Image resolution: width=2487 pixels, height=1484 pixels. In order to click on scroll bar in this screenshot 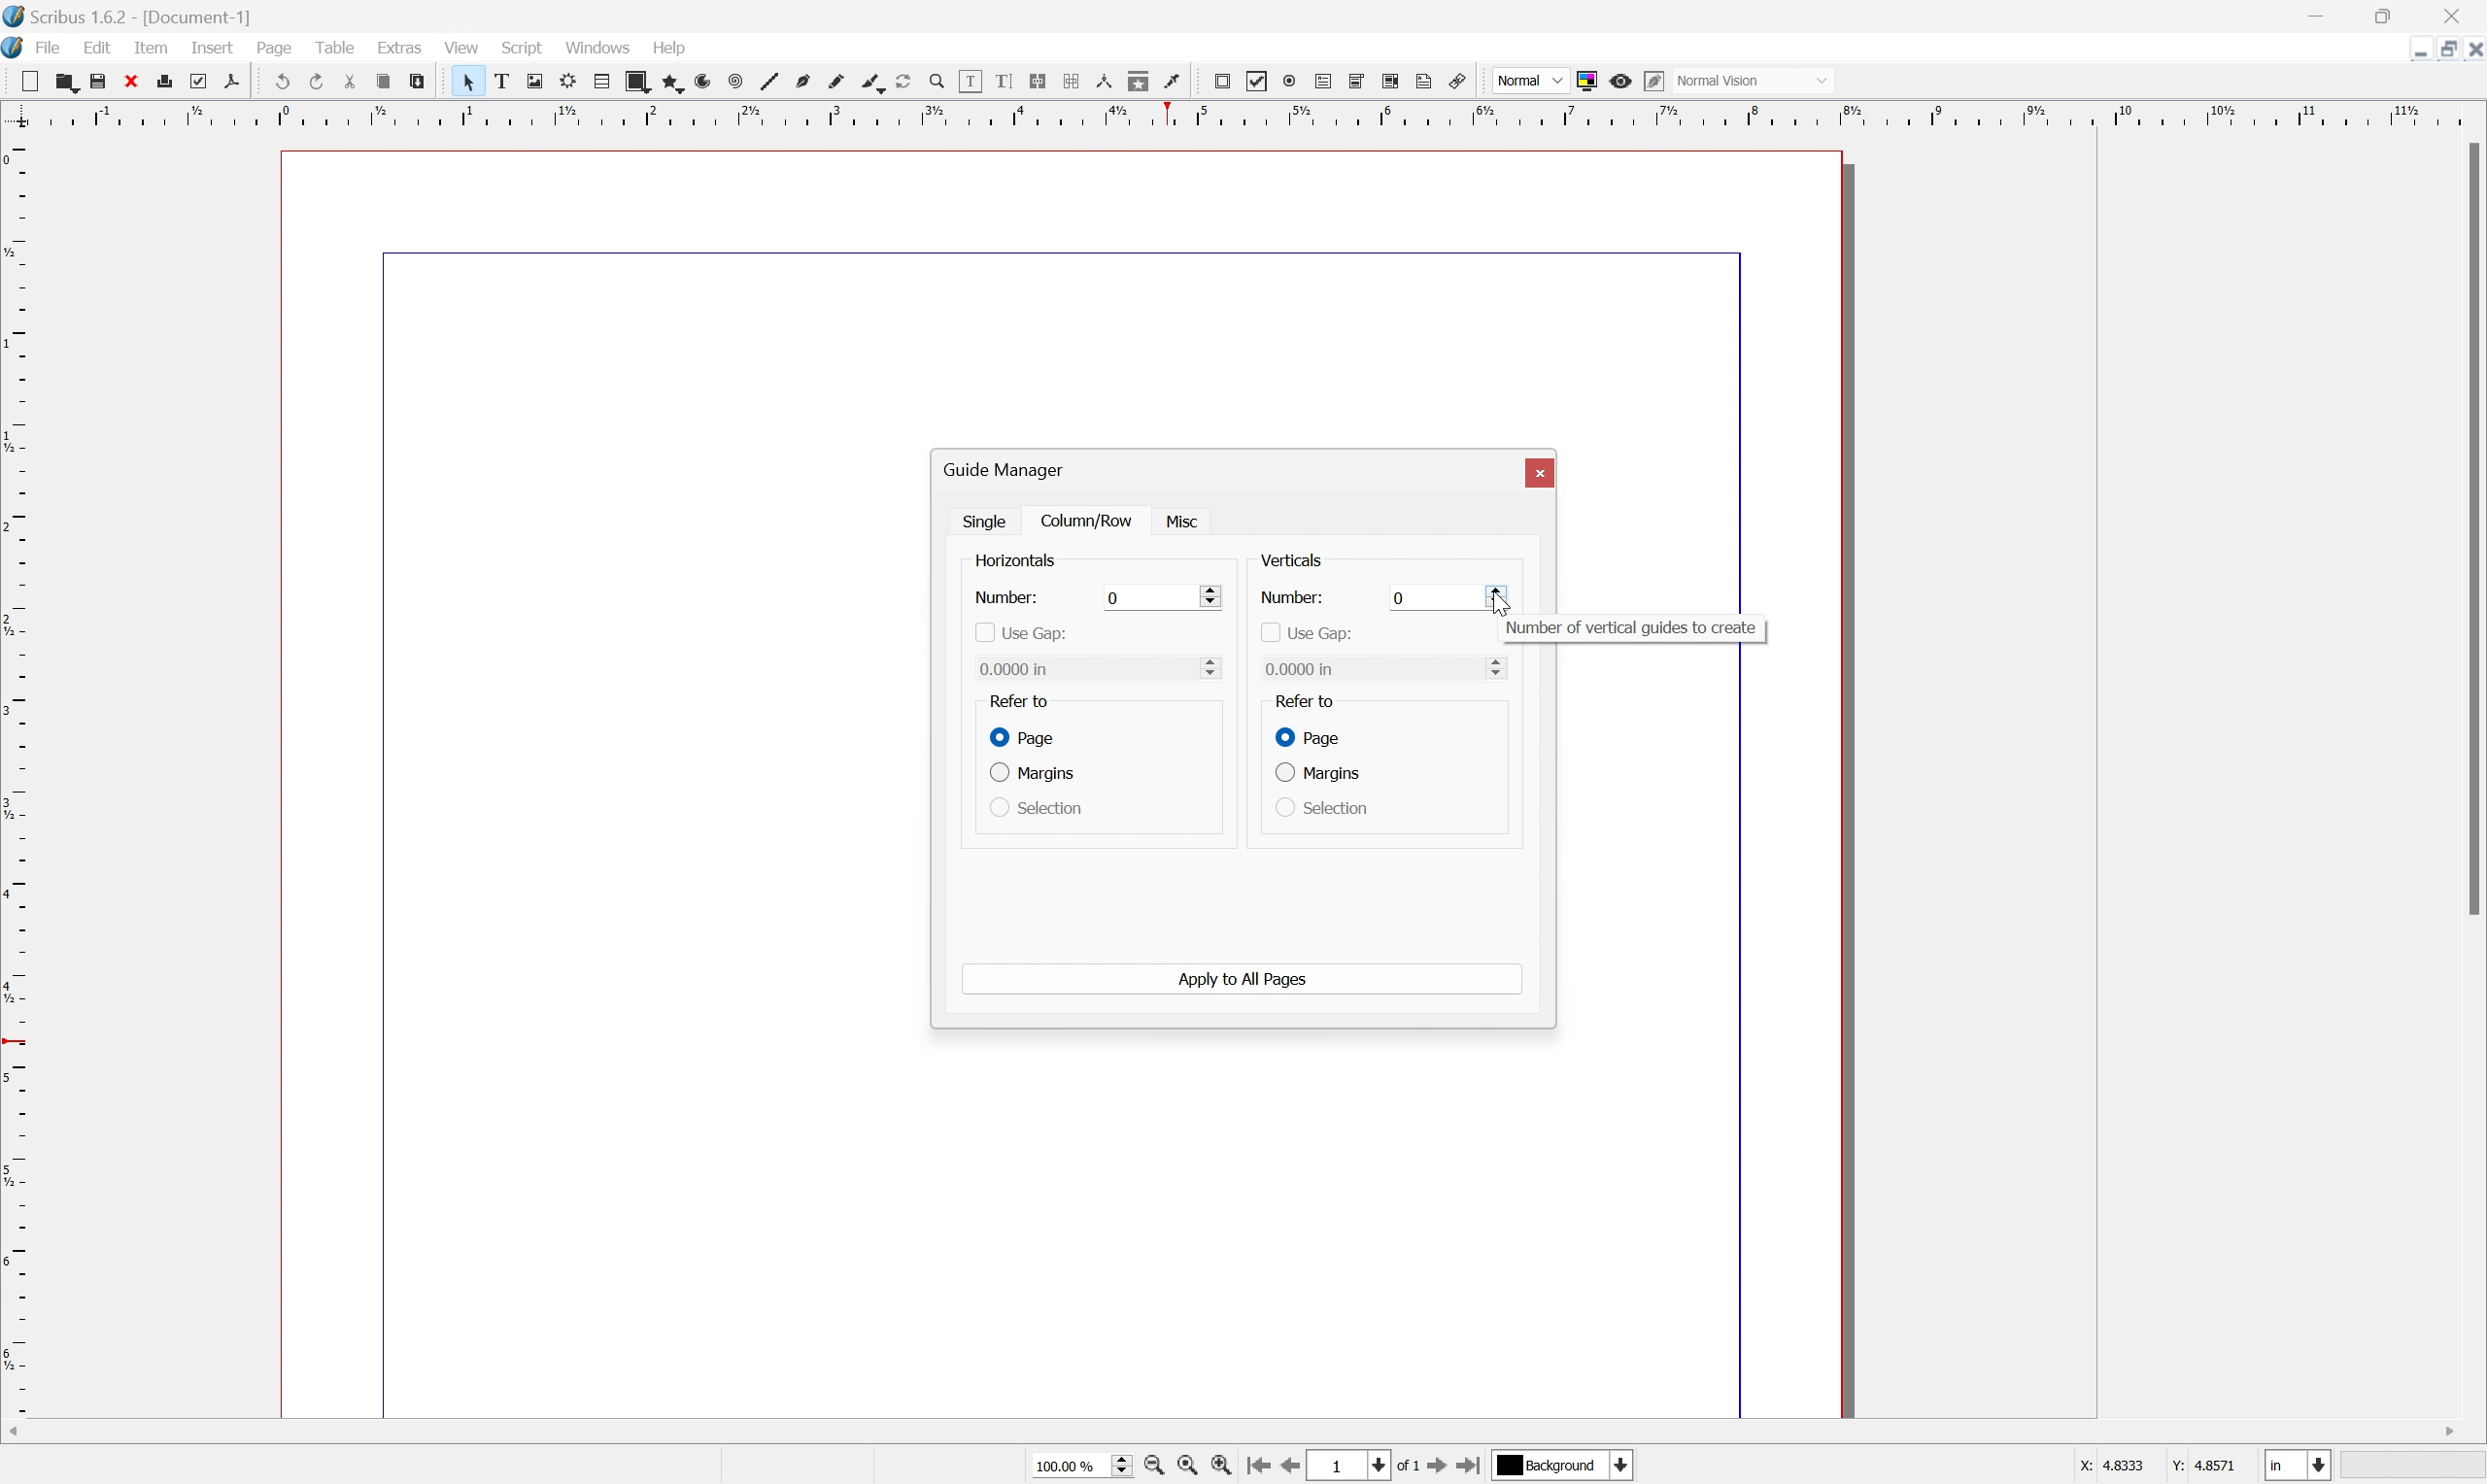, I will do `click(1237, 1433)`.